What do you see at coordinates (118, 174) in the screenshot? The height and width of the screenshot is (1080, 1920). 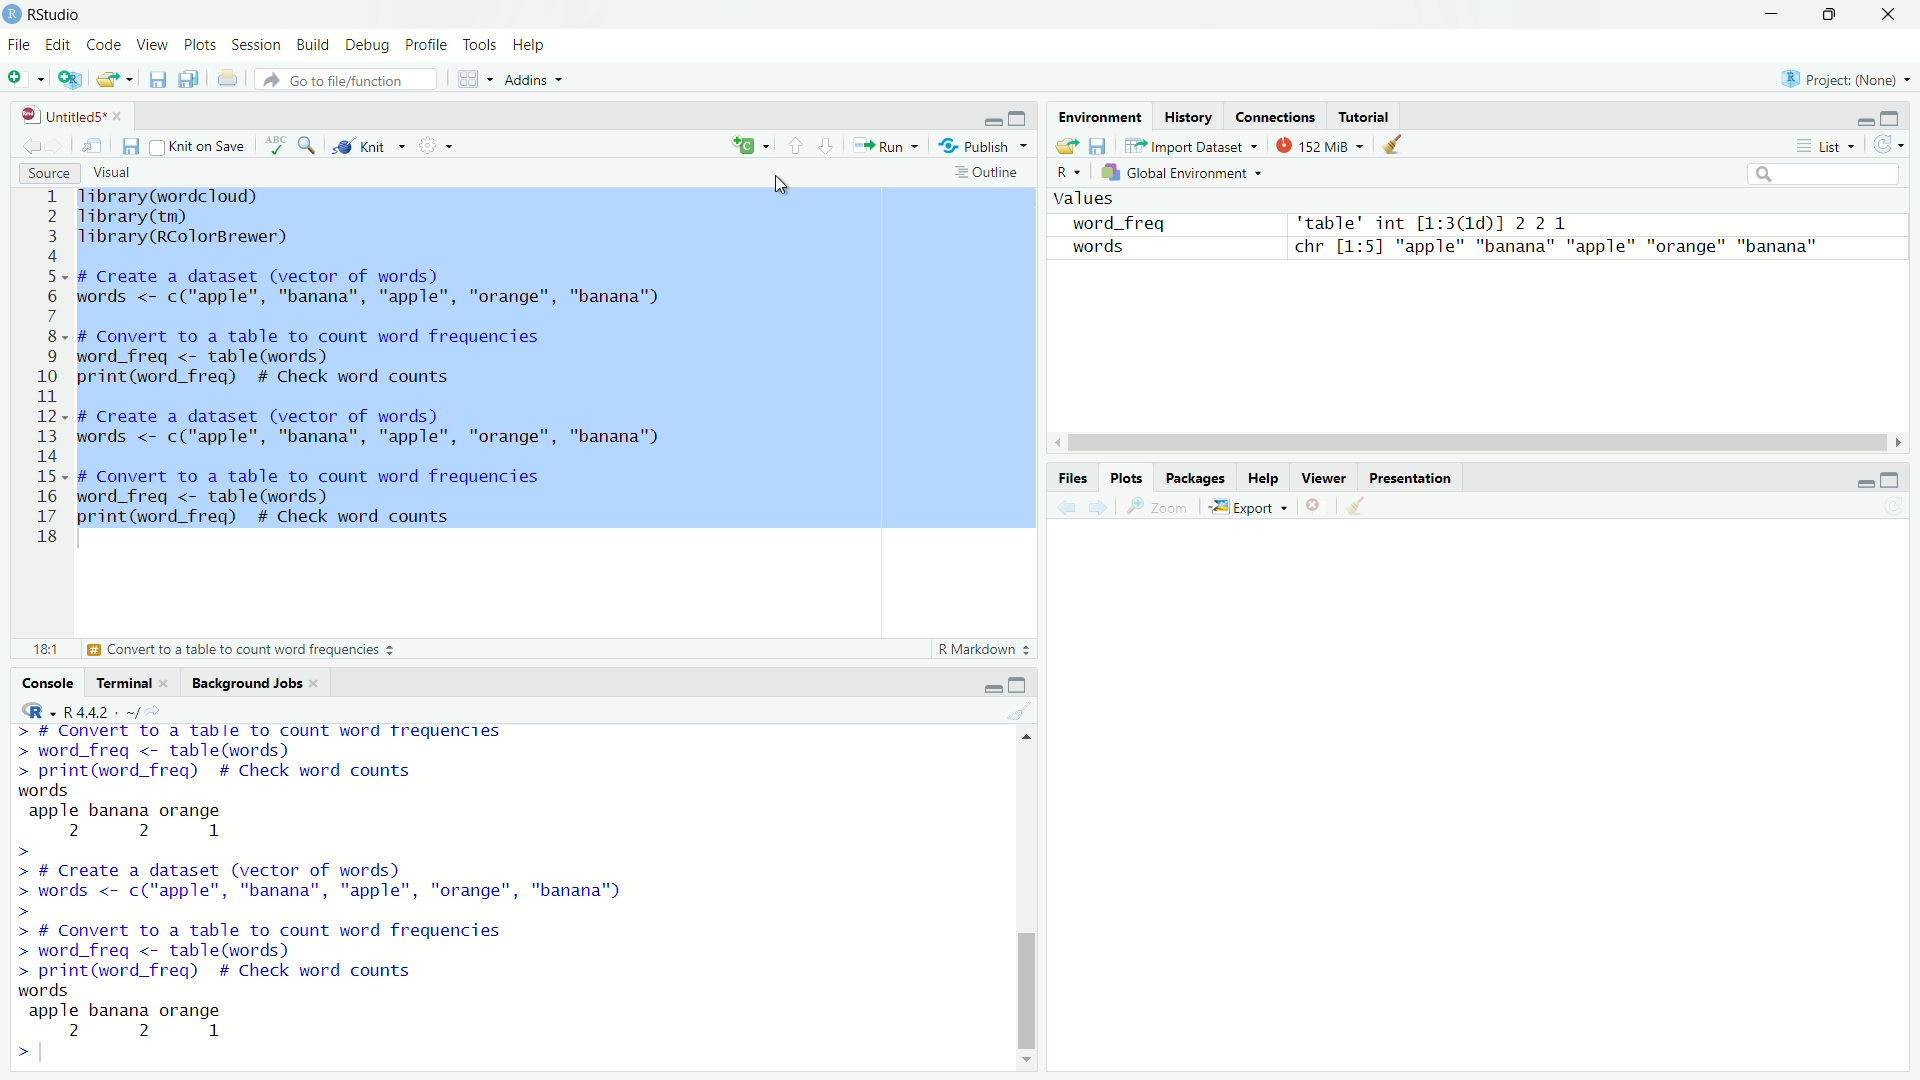 I see `Visual` at bounding box center [118, 174].